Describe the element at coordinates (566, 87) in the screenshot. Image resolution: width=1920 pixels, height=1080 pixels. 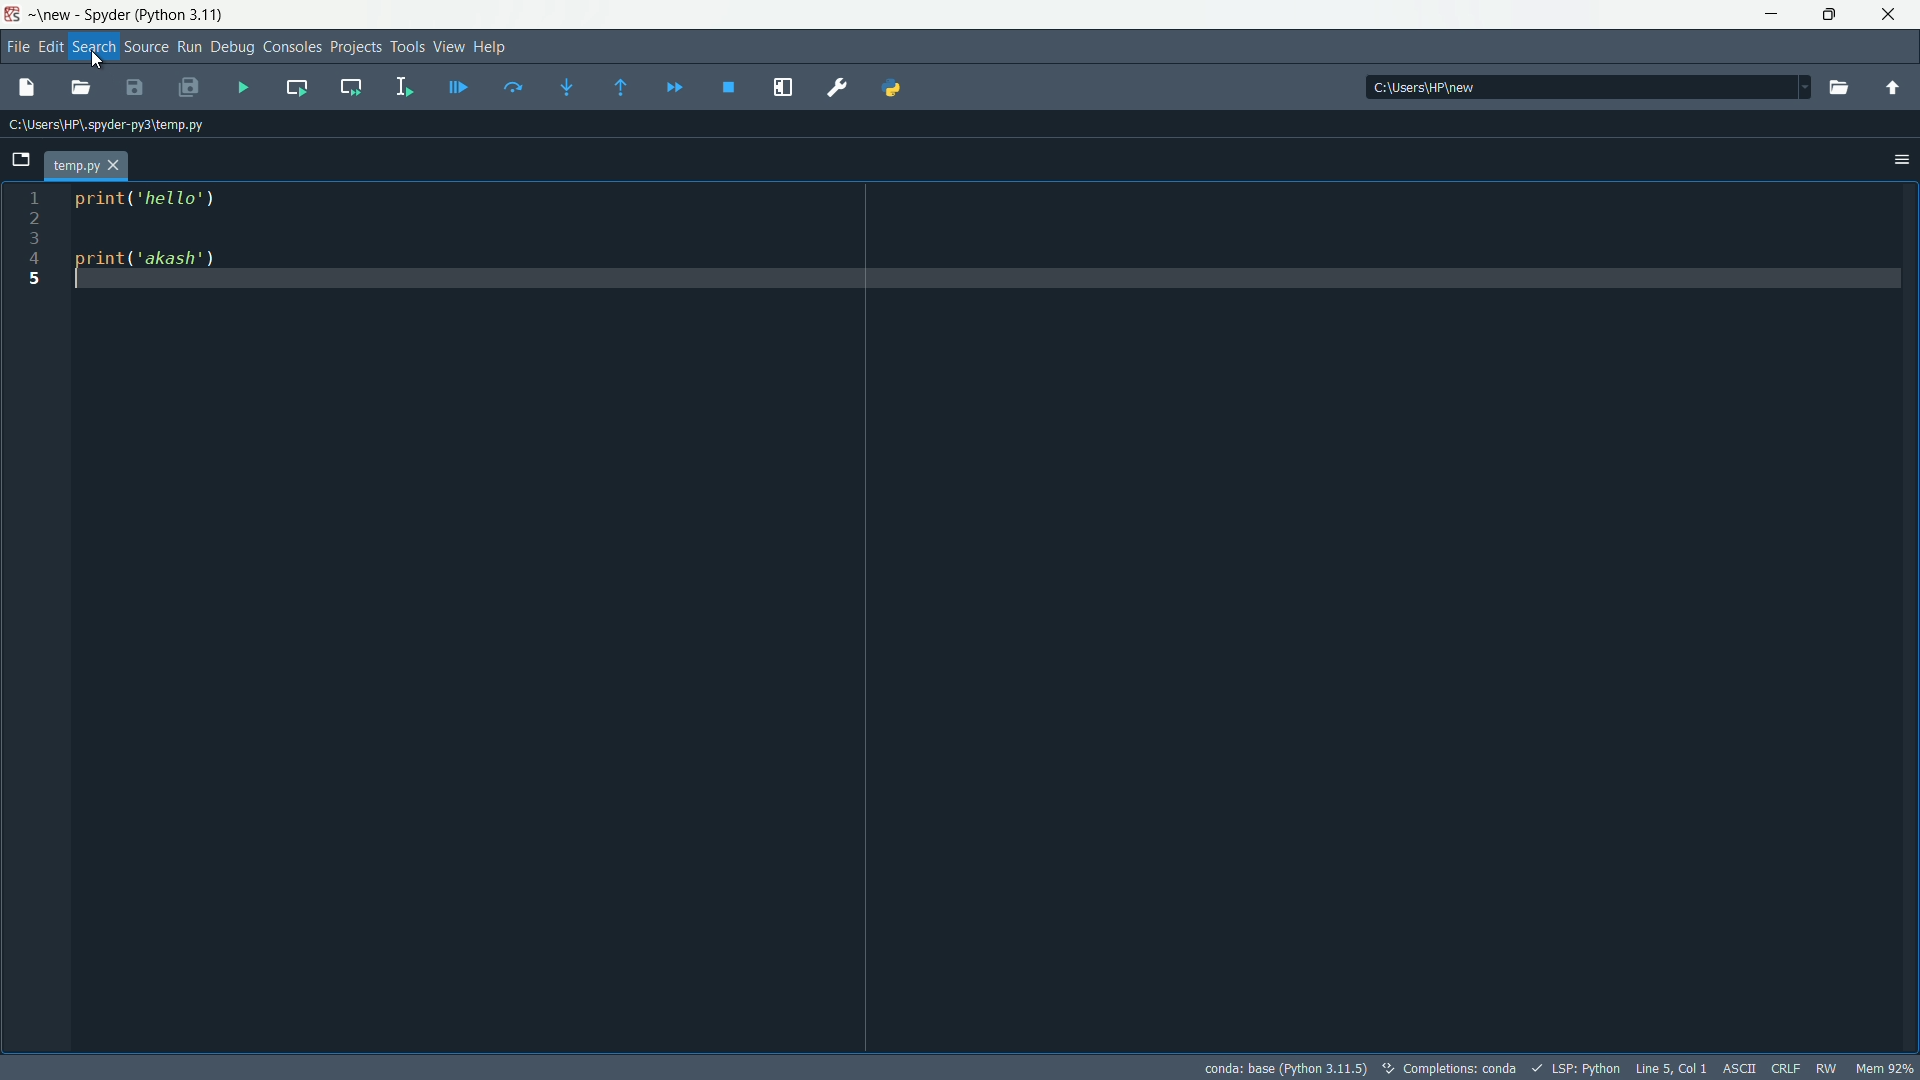
I see `step into function` at that location.